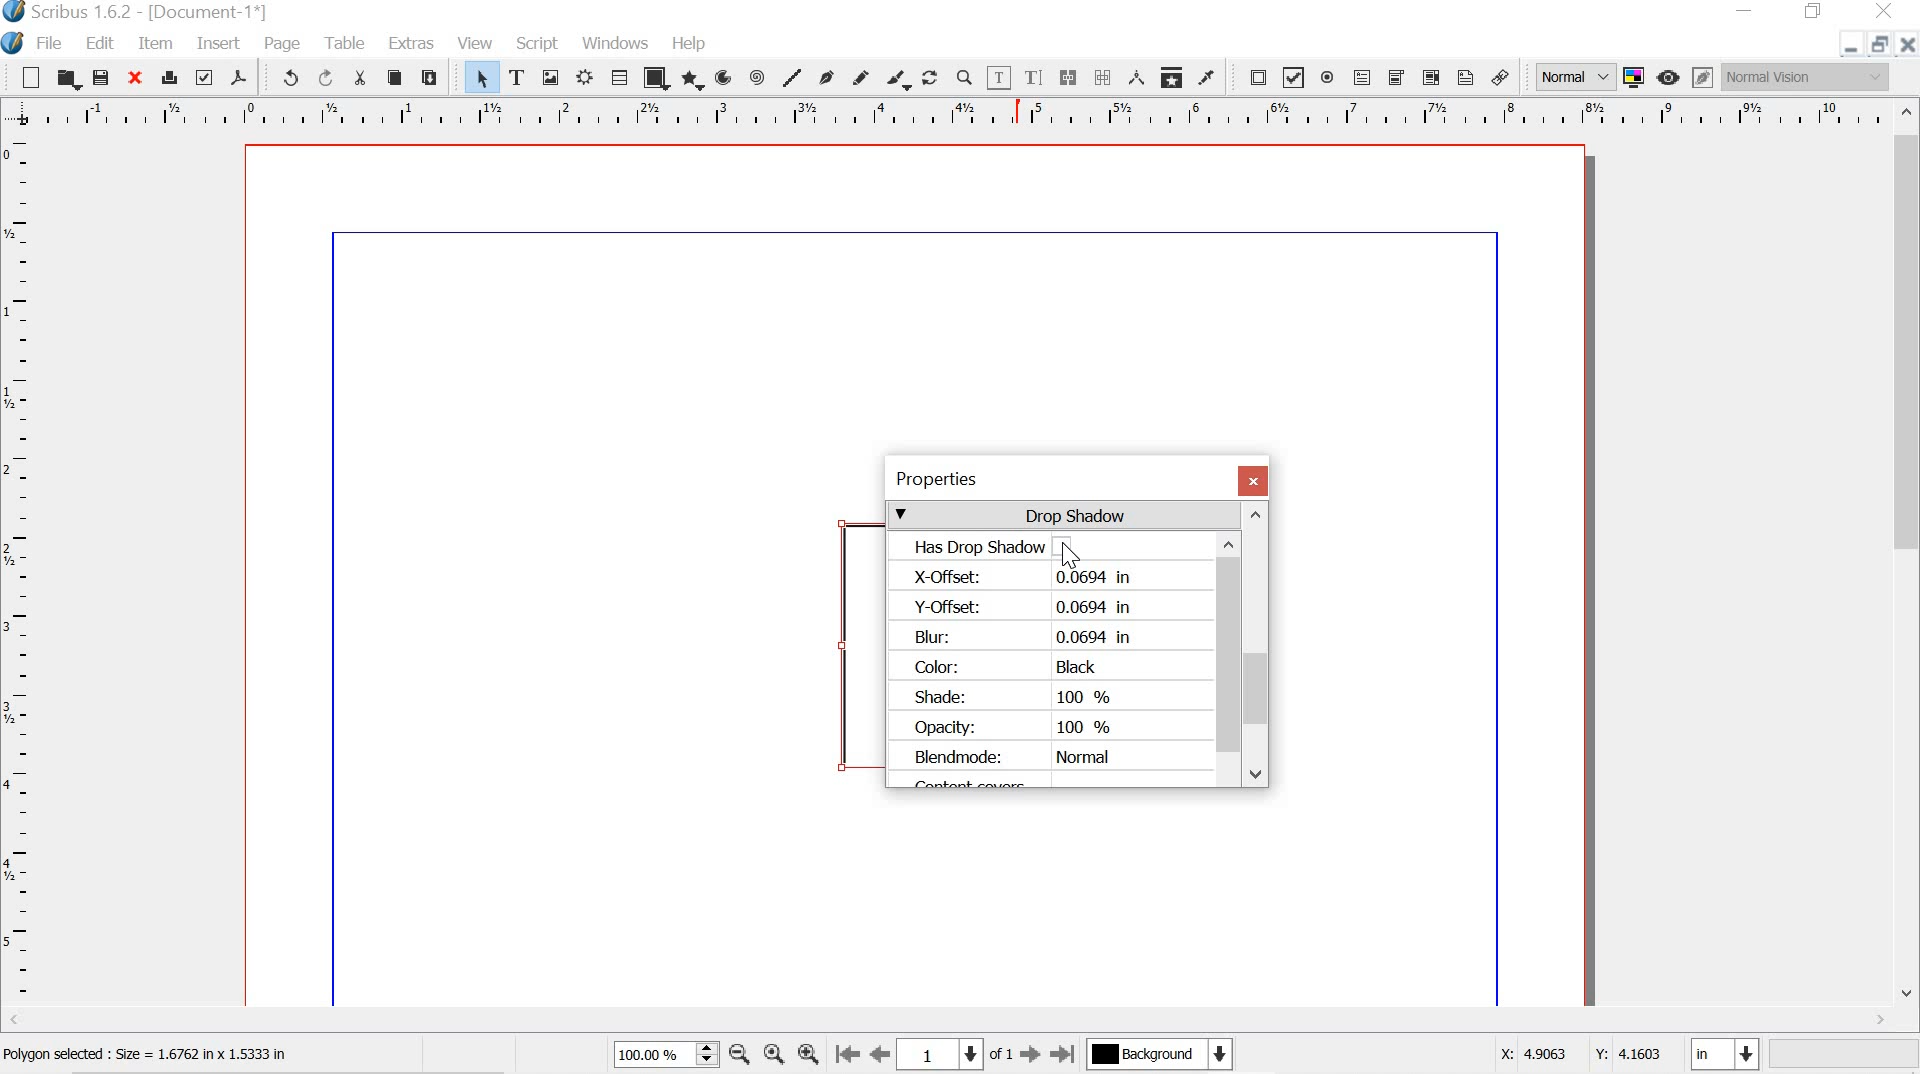 The height and width of the screenshot is (1074, 1920). What do you see at coordinates (808, 1050) in the screenshot?
I see `zoom in` at bounding box center [808, 1050].